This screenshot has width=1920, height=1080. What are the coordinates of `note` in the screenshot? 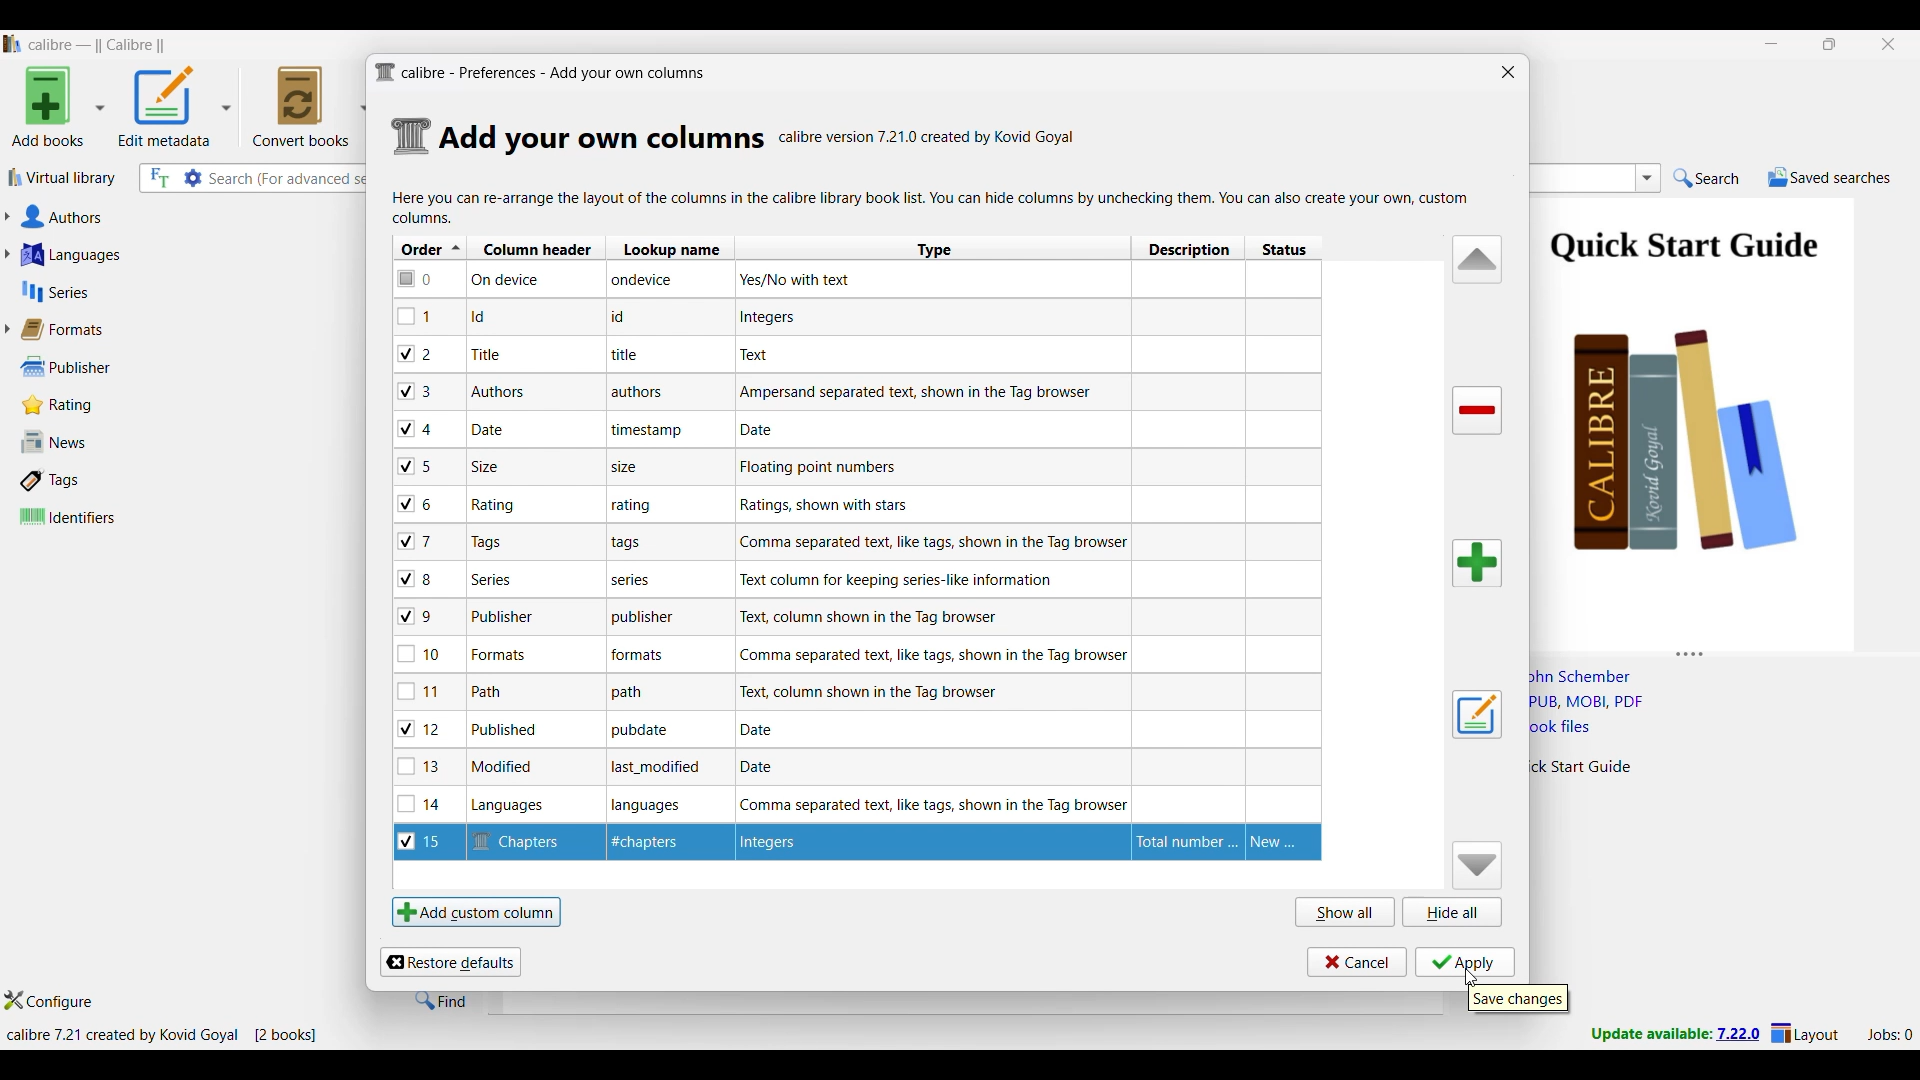 It's located at (639, 732).